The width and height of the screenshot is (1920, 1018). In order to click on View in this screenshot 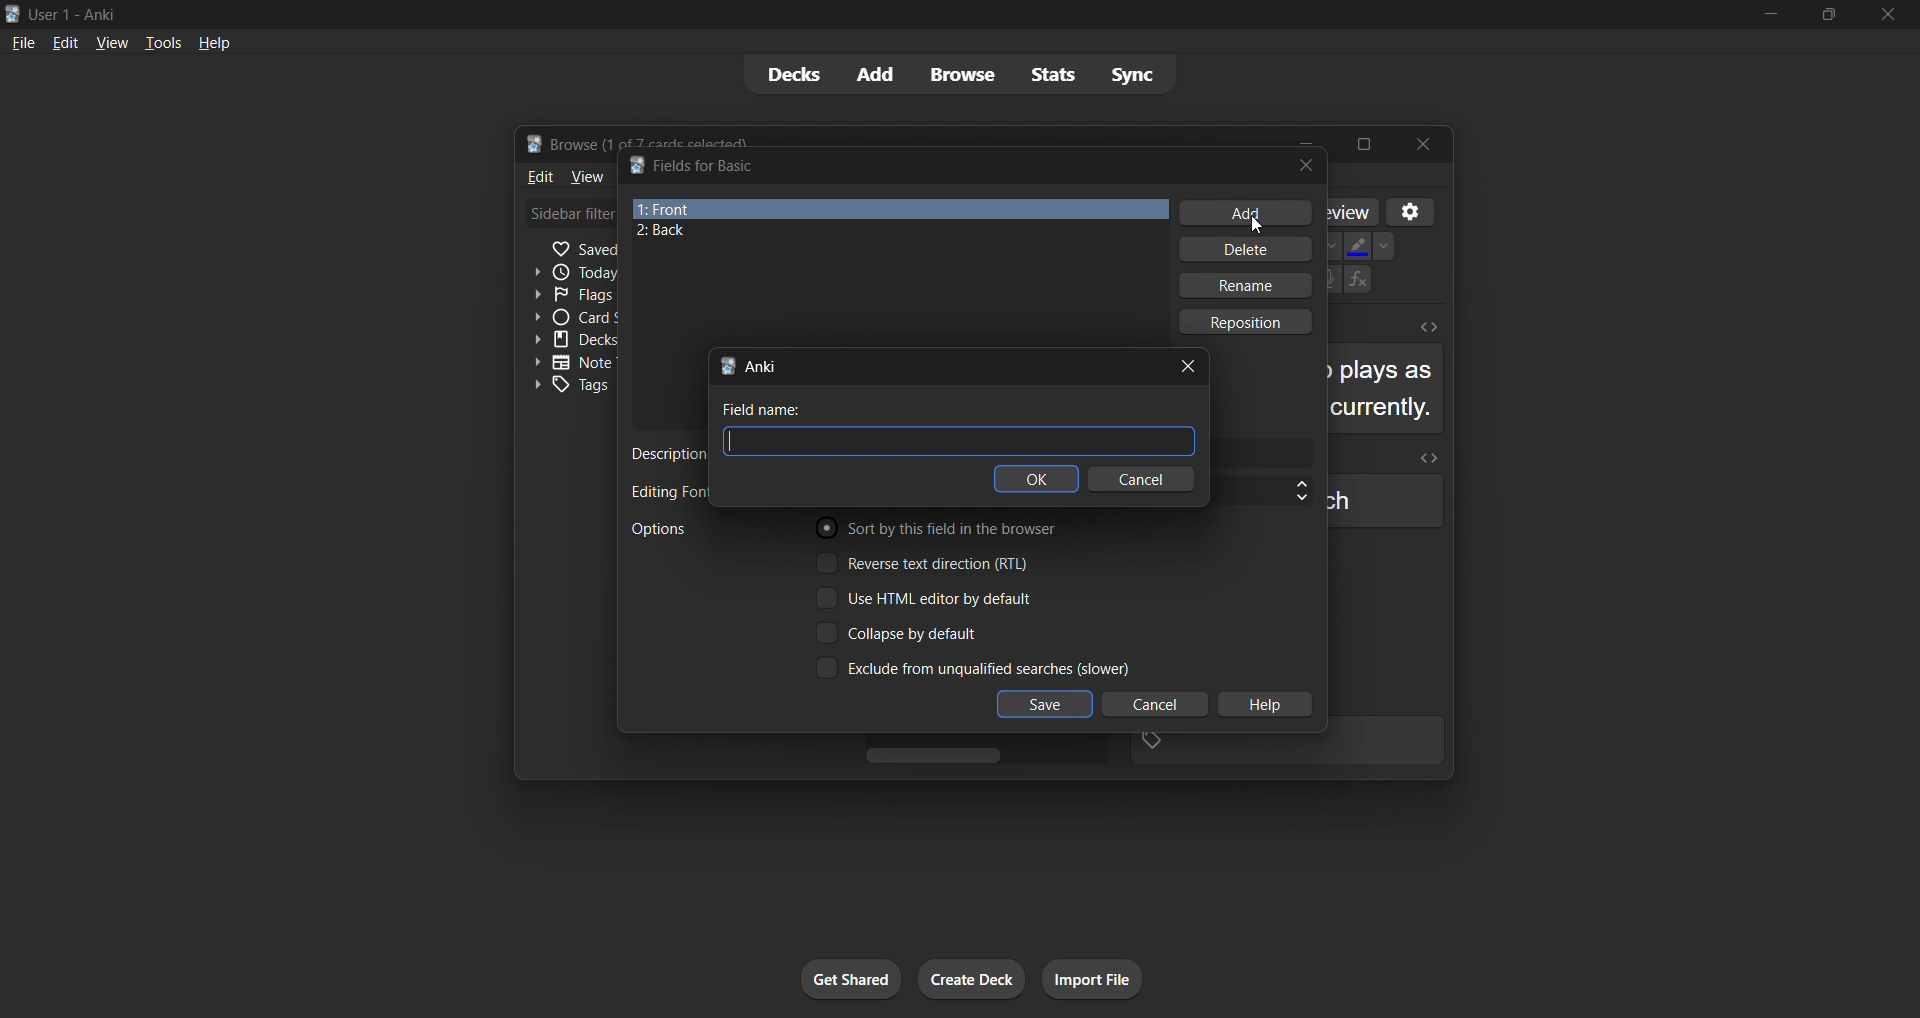, I will do `click(586, 177)`.